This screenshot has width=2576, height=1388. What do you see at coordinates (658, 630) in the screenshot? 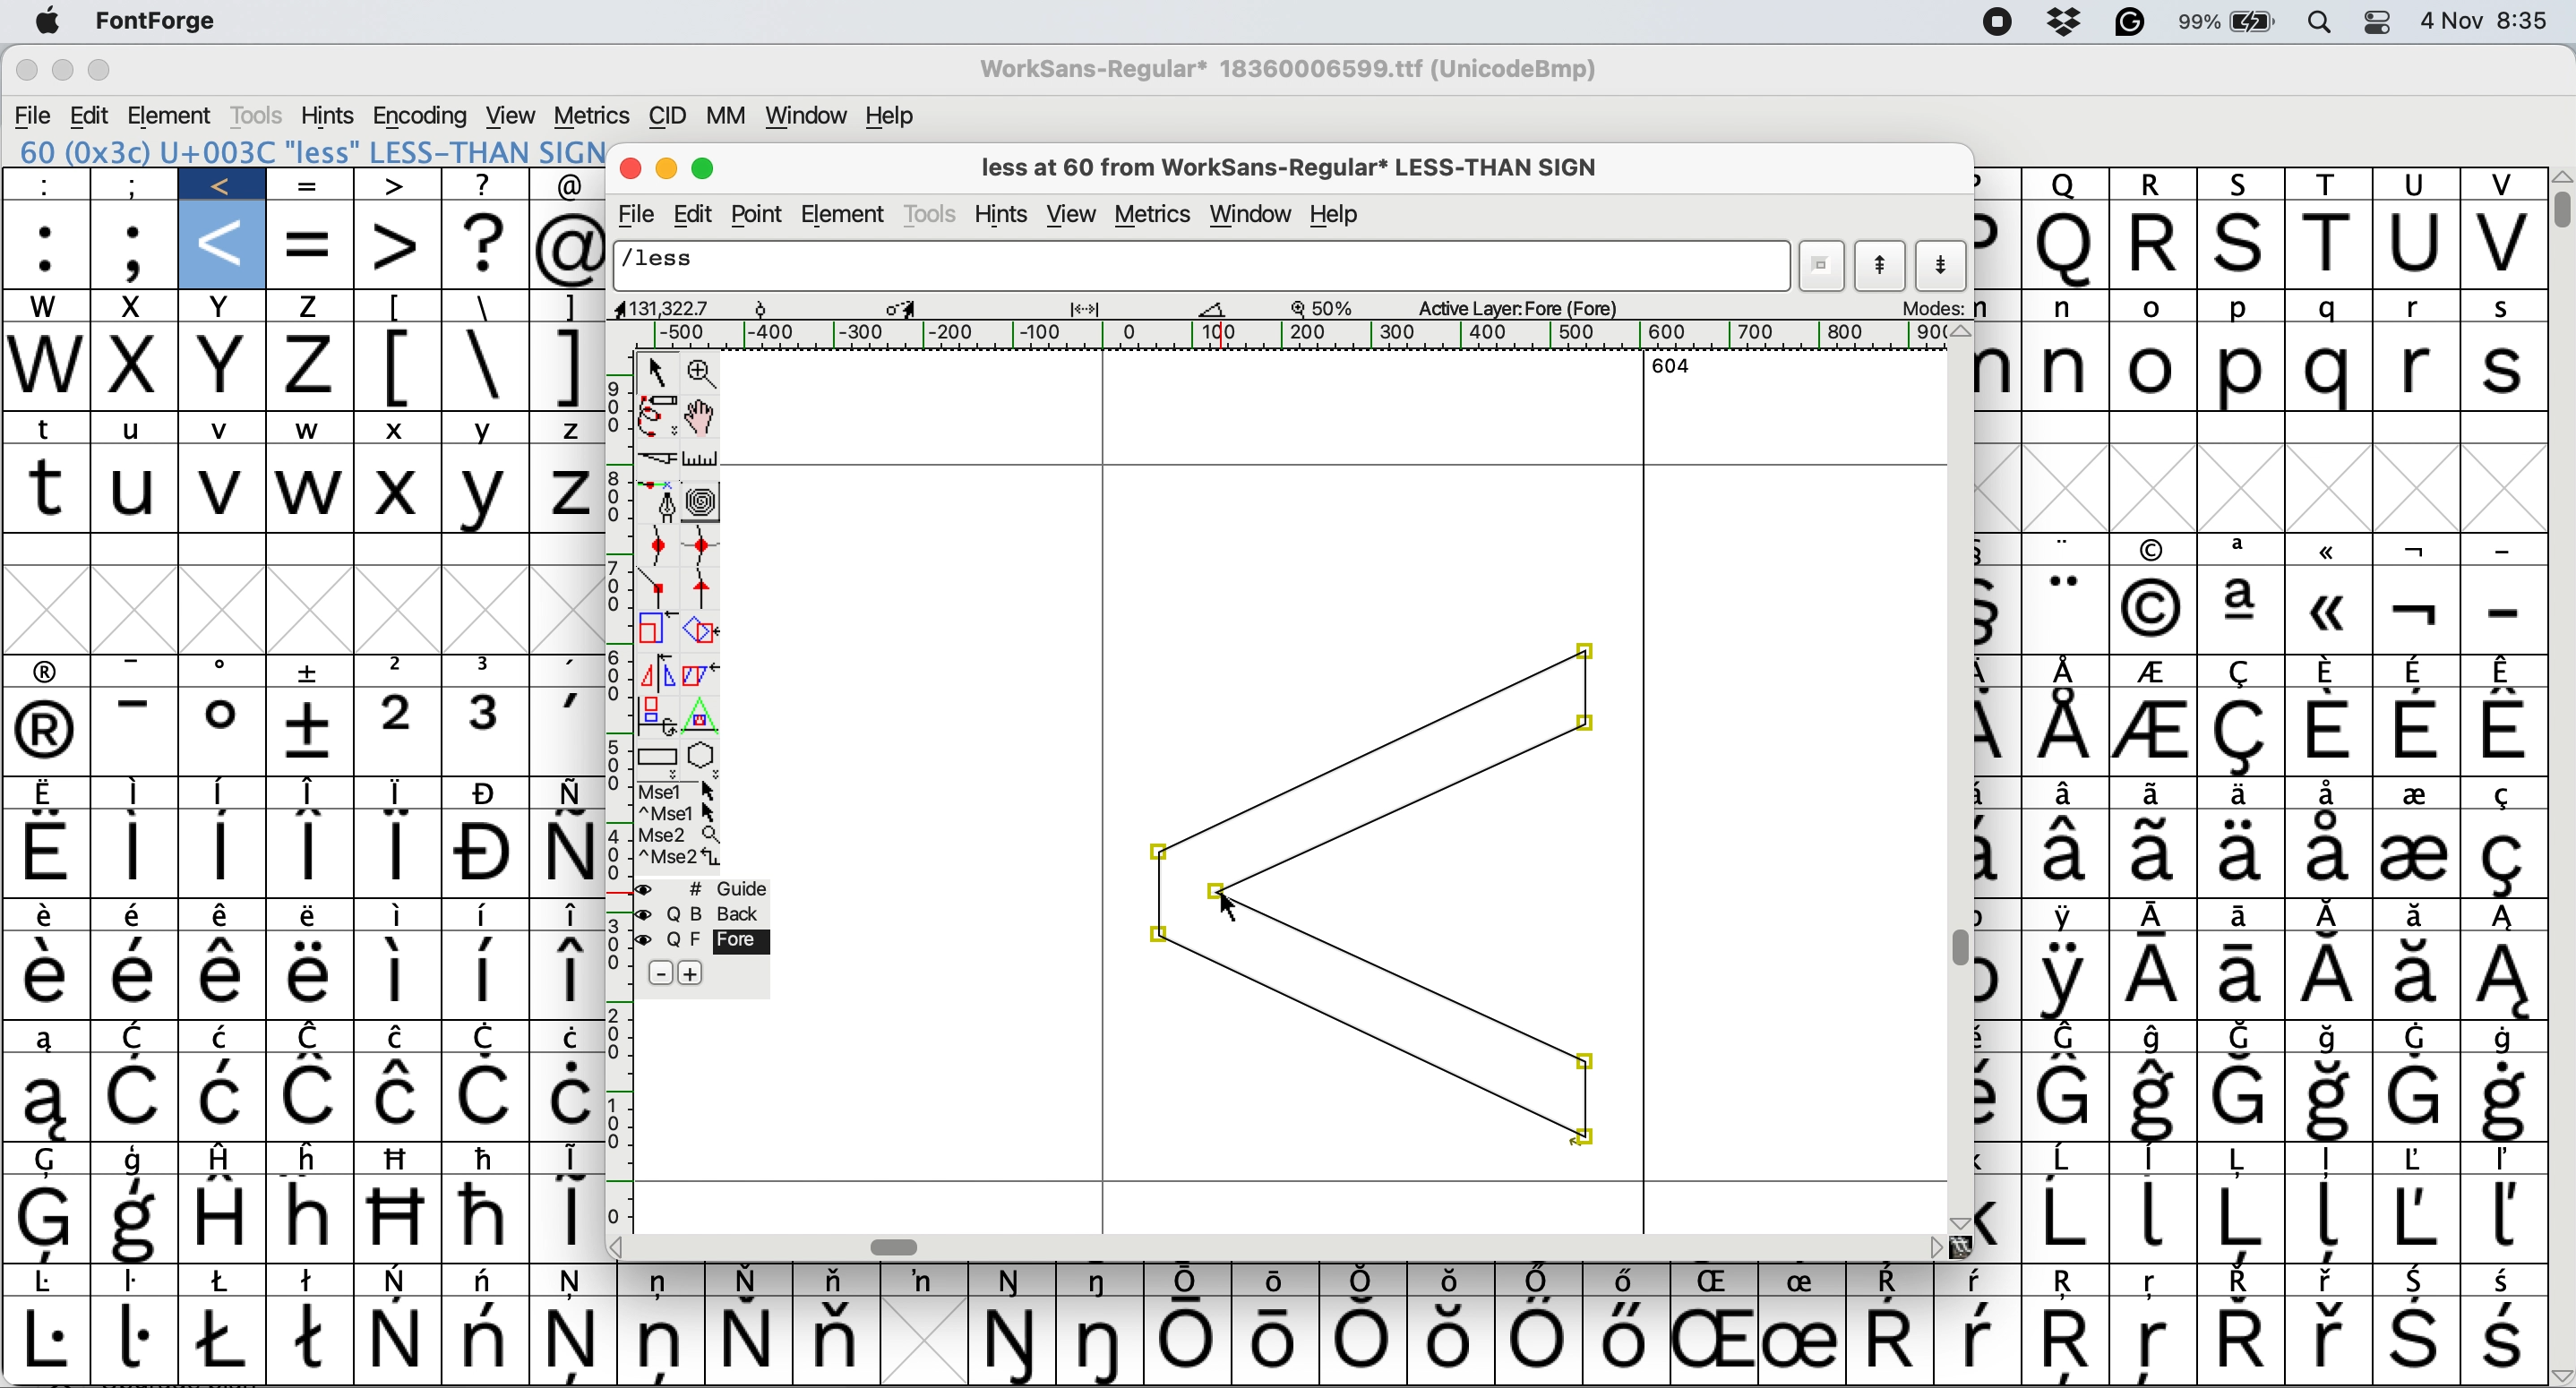
I see `scale glyph` at bounding box center [658, 630].